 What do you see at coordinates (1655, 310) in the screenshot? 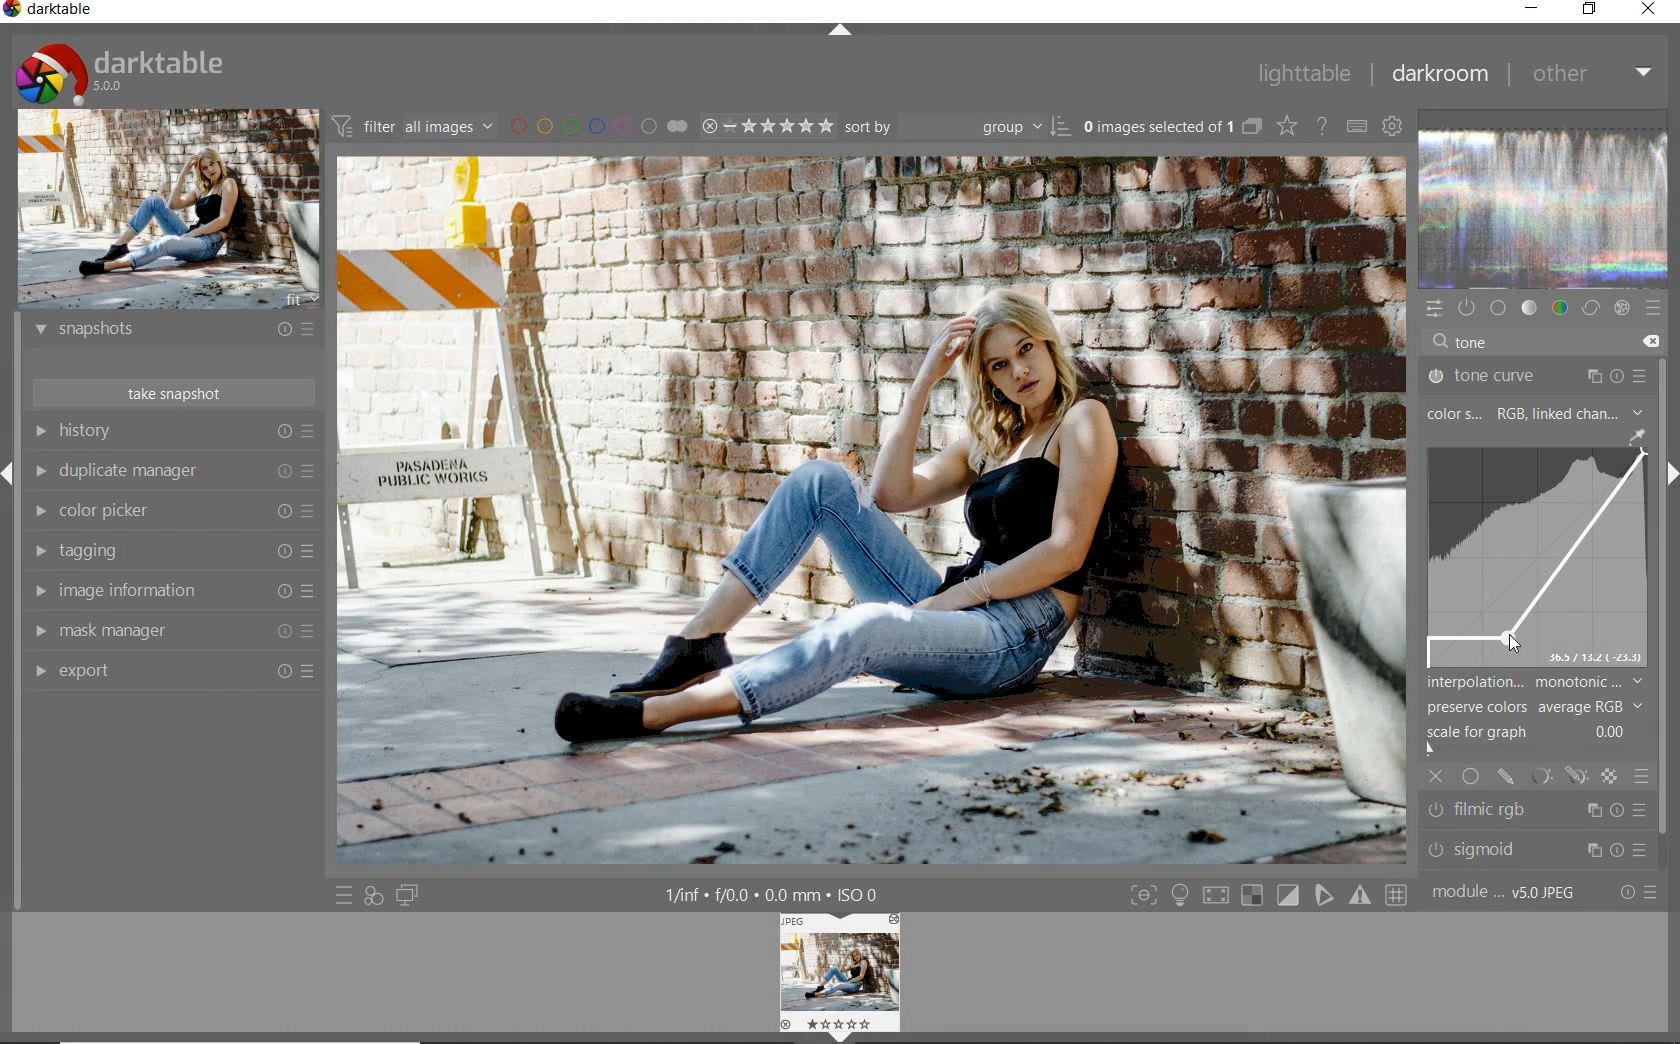
I see `presets` at bounding box center [1655, 310].